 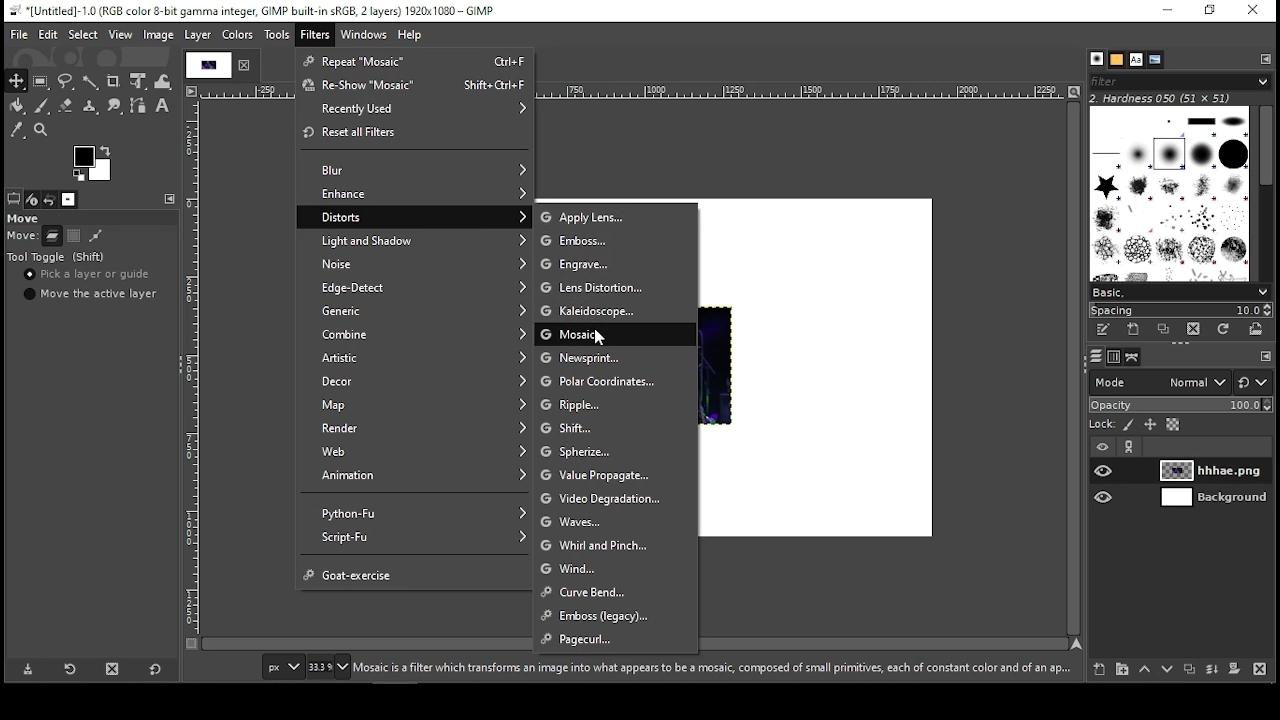 I want to click on web, so click(x=417, y=451).